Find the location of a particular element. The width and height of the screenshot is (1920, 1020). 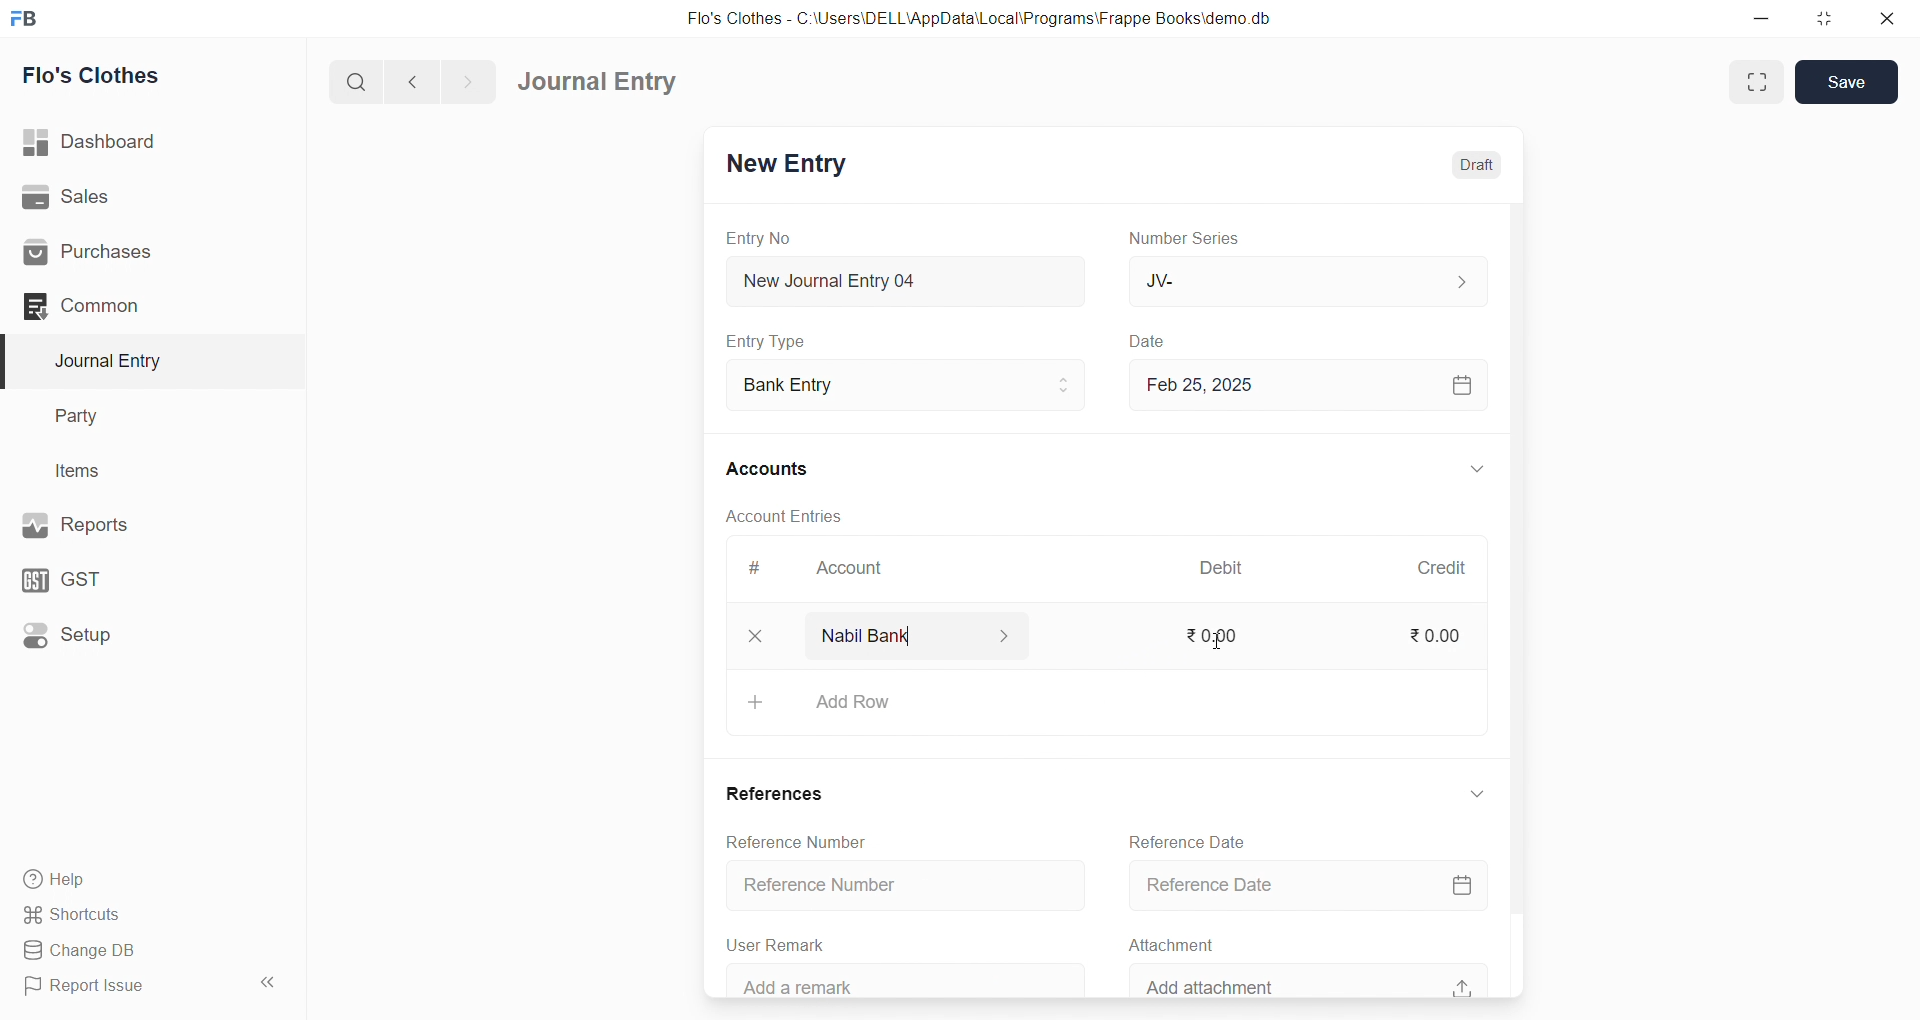

Flo's Clothes - C:\Users\DELL\AppData\Local\Programs\Frappe Books\demo.db is located at coordinates (994, 20).